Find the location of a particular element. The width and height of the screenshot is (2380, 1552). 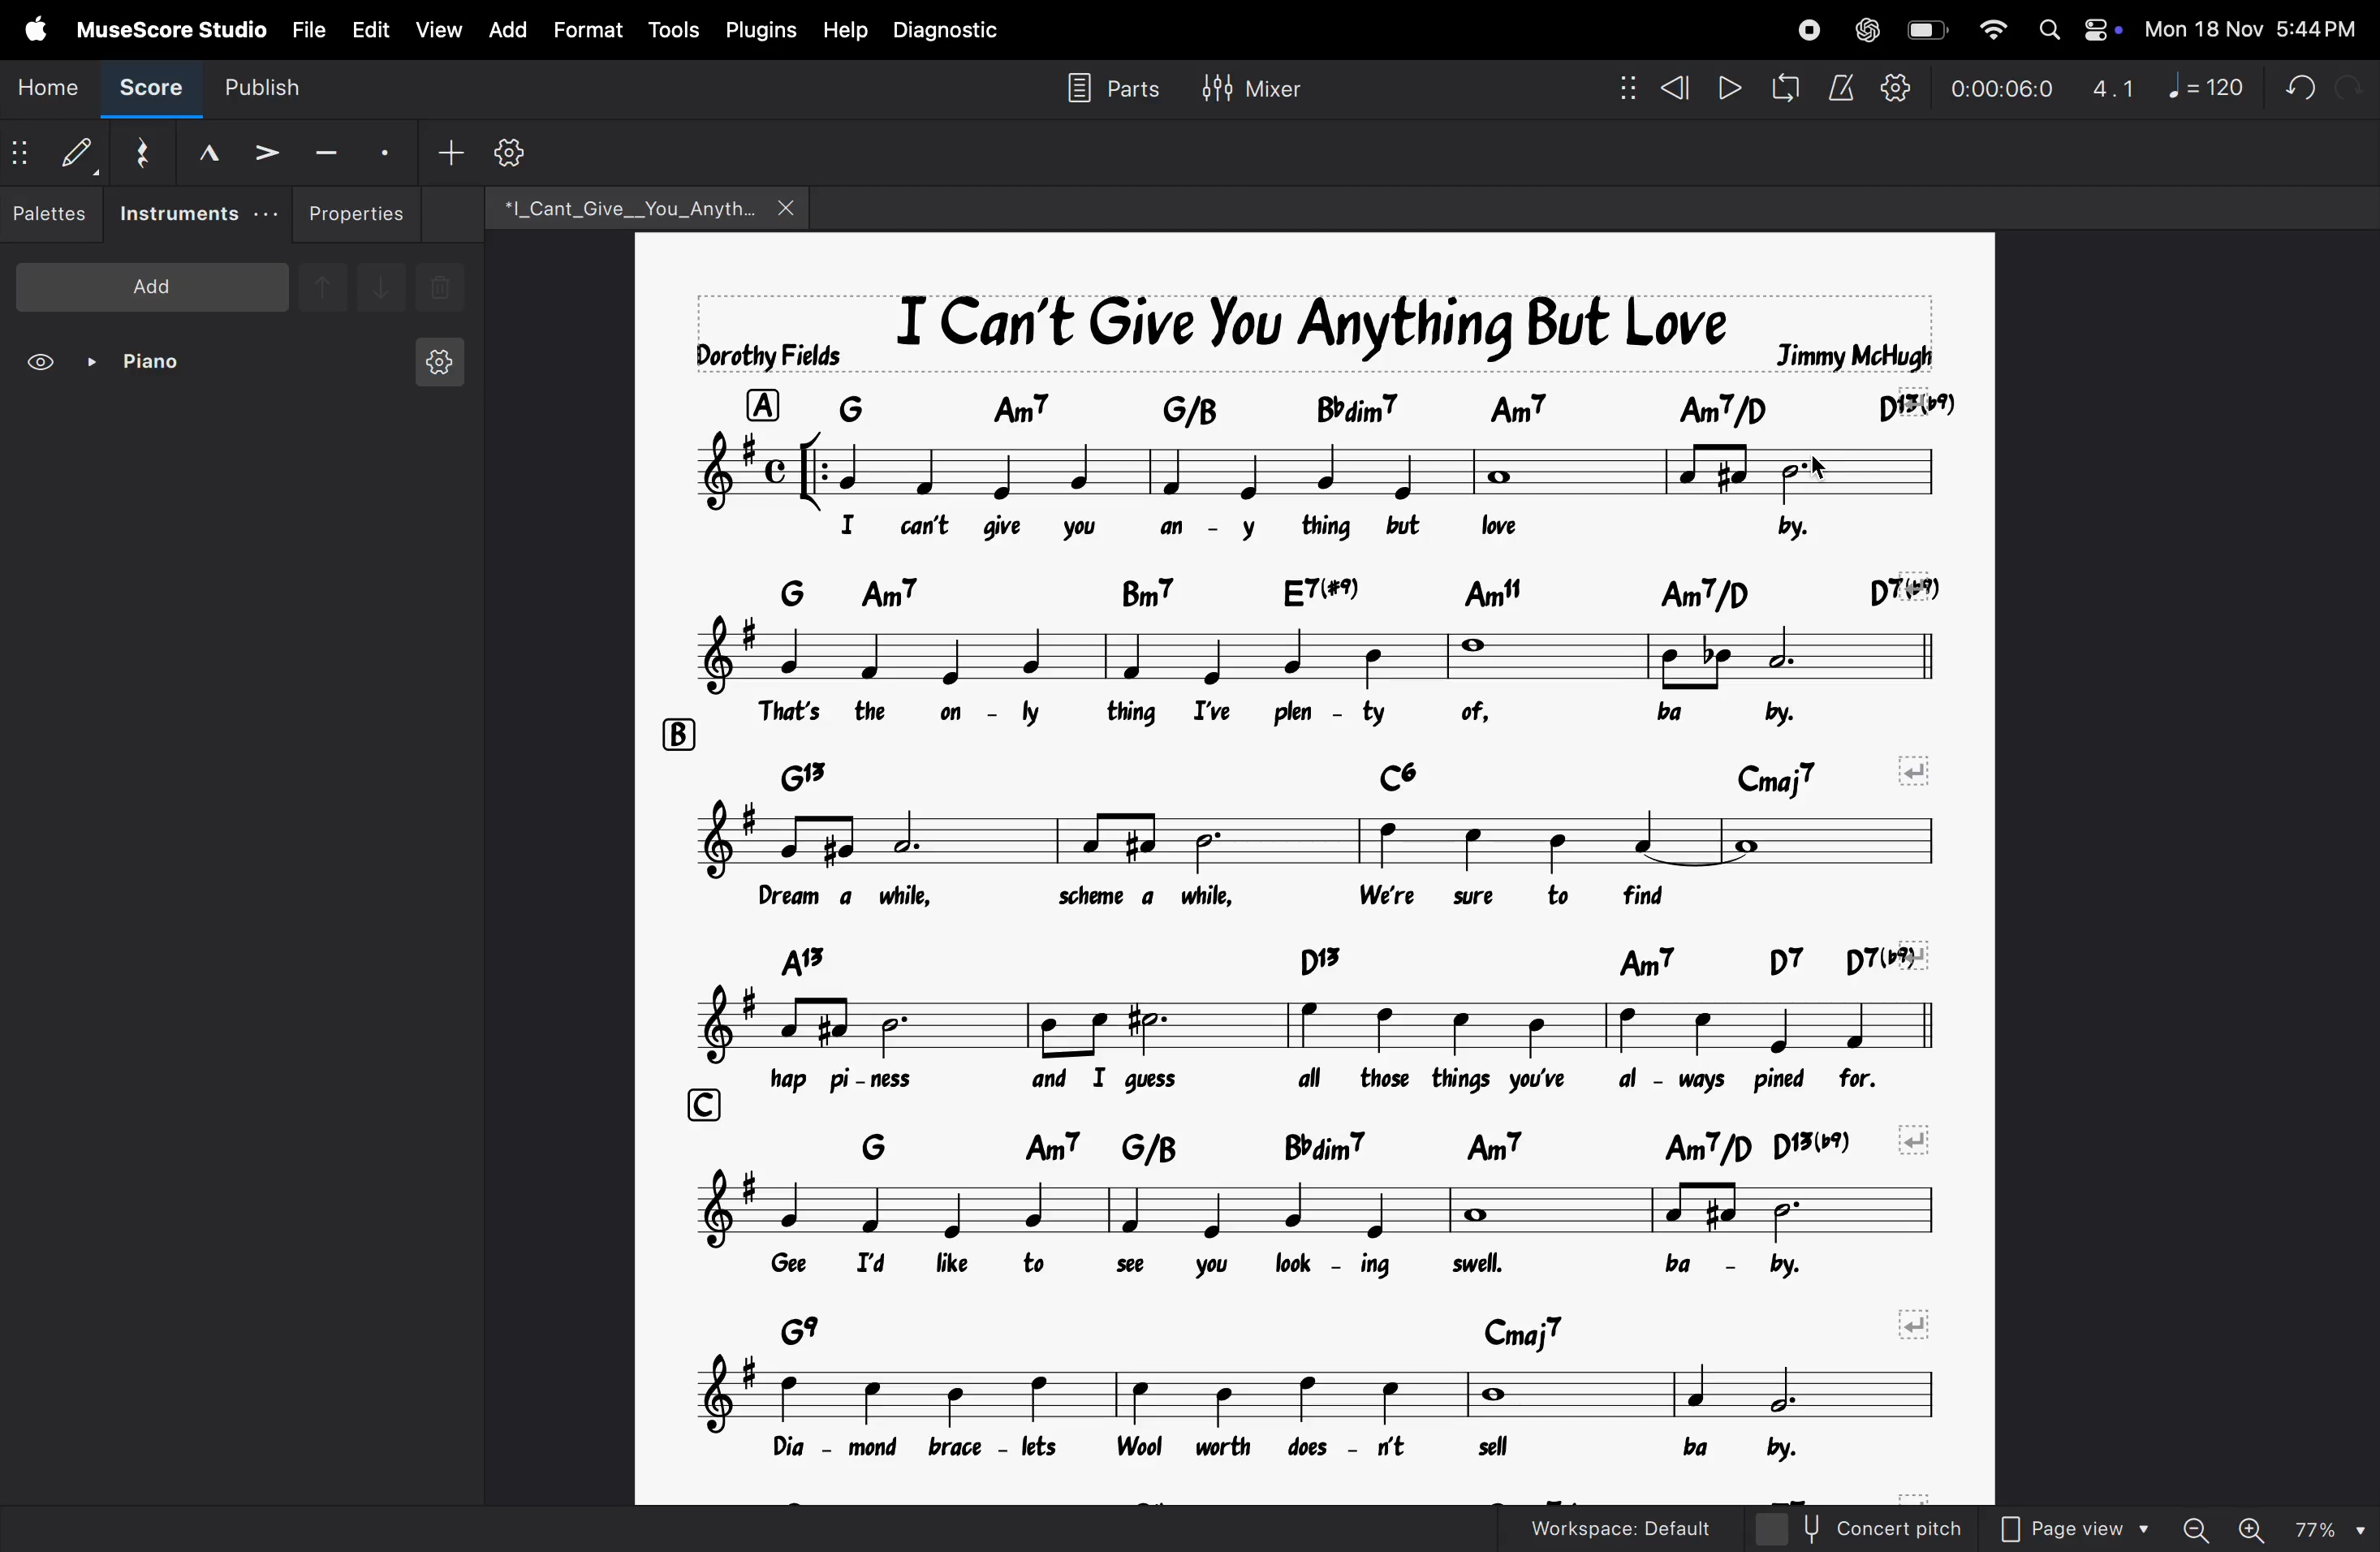

lyrics is located at coordinates (1359, 713).